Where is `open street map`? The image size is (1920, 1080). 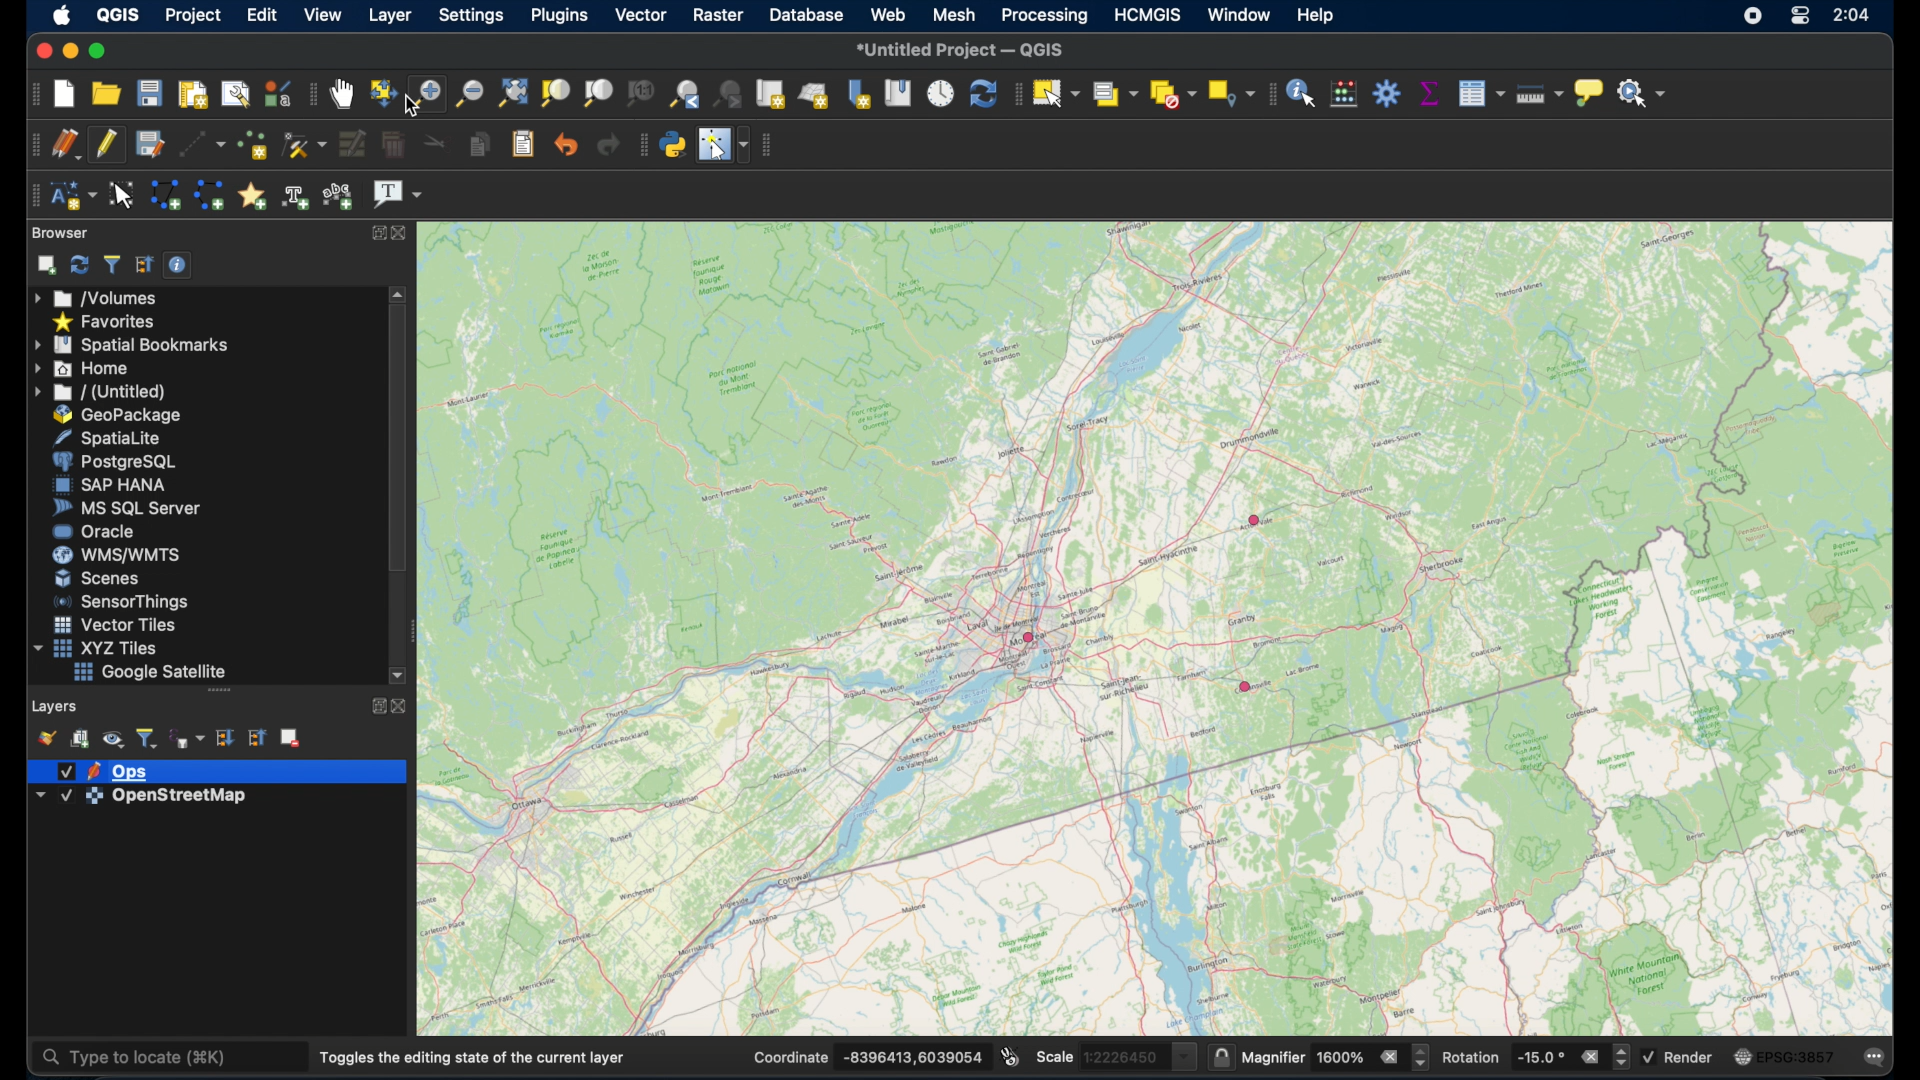
open street map is located at coordinates (819, 525).